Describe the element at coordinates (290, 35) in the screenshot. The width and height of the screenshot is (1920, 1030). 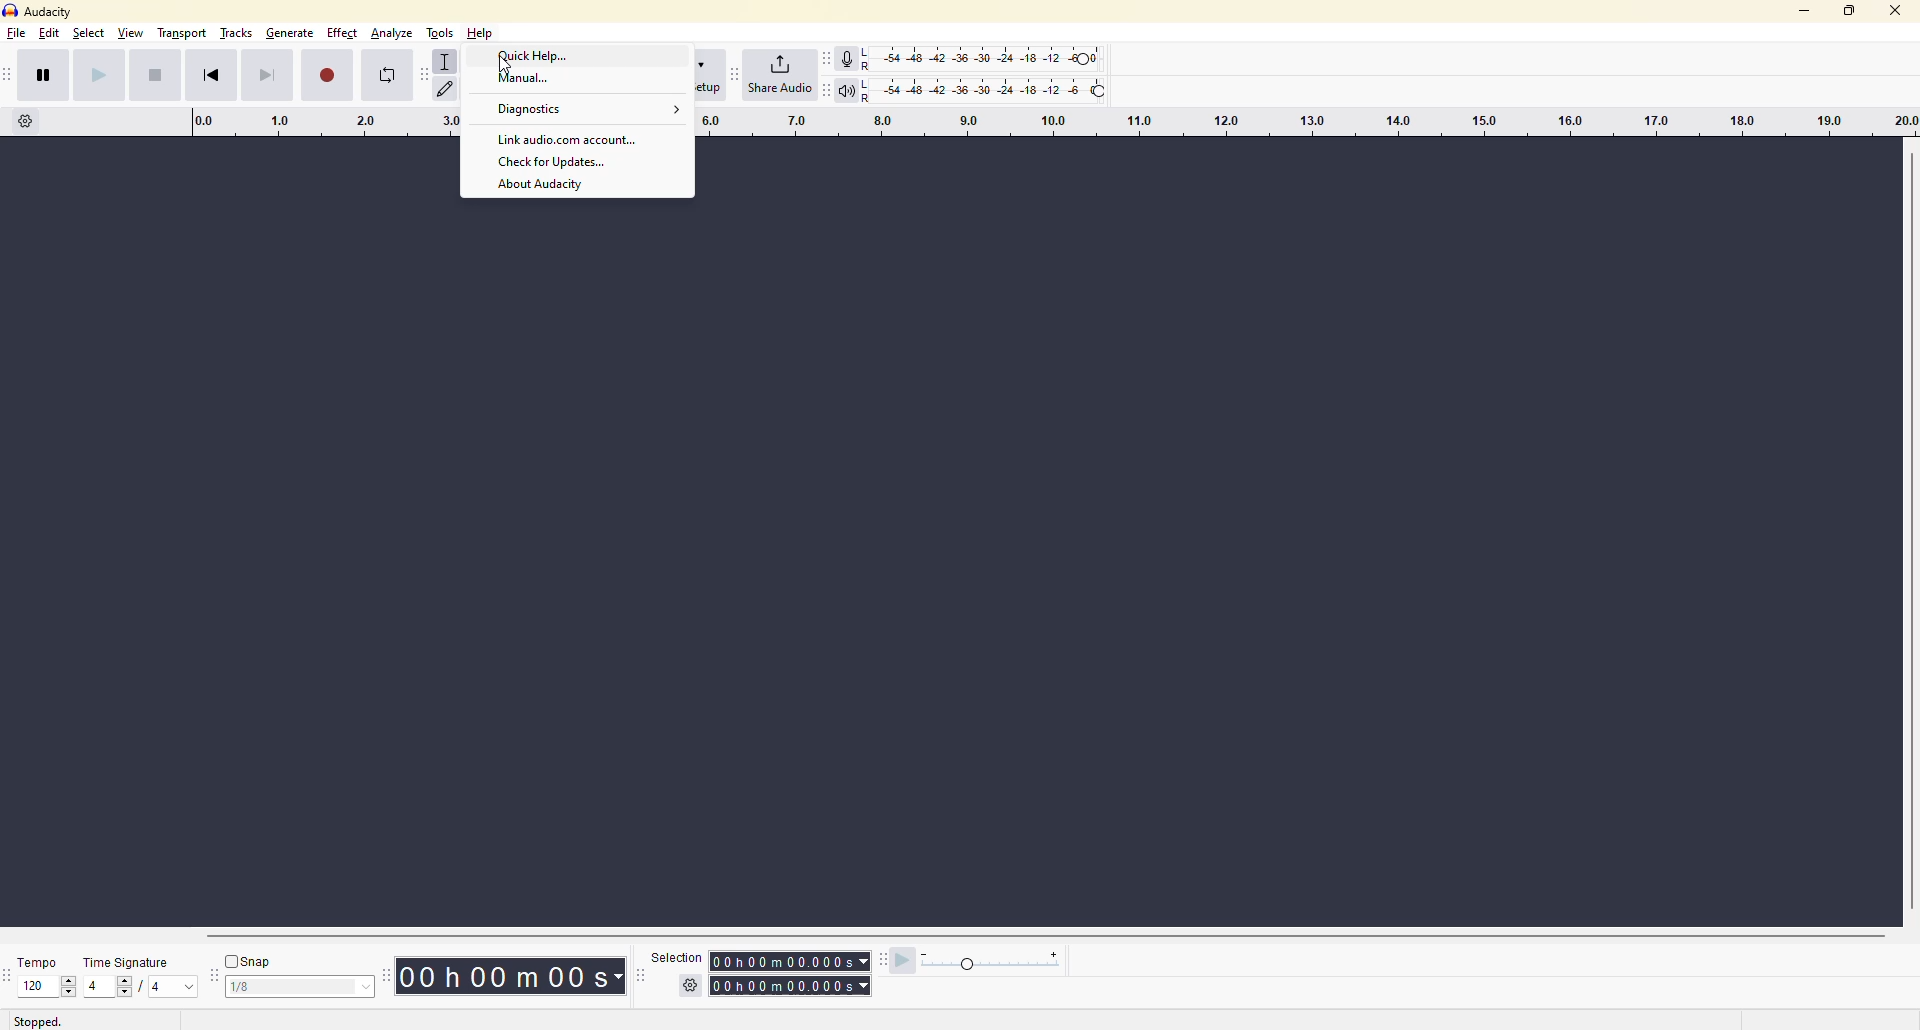
I see `generate` at that location.